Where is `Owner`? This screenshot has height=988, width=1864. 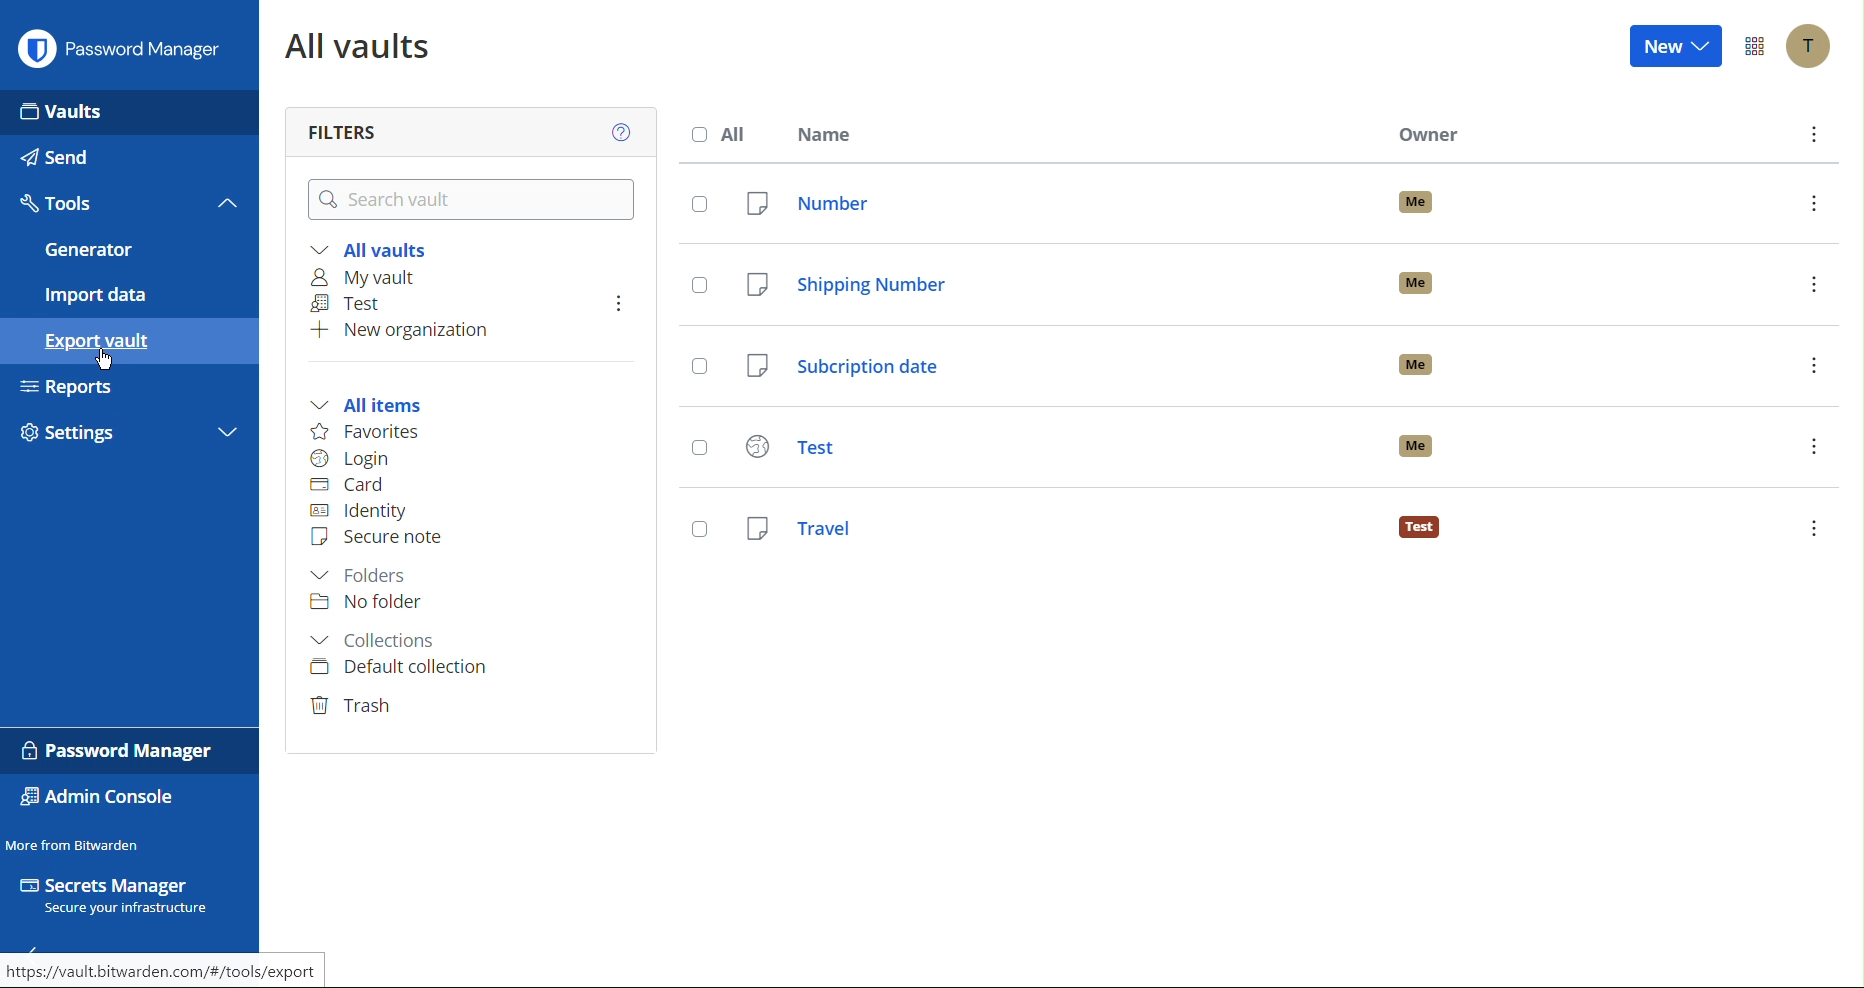
Owner is located at coordinates (1438, 134).